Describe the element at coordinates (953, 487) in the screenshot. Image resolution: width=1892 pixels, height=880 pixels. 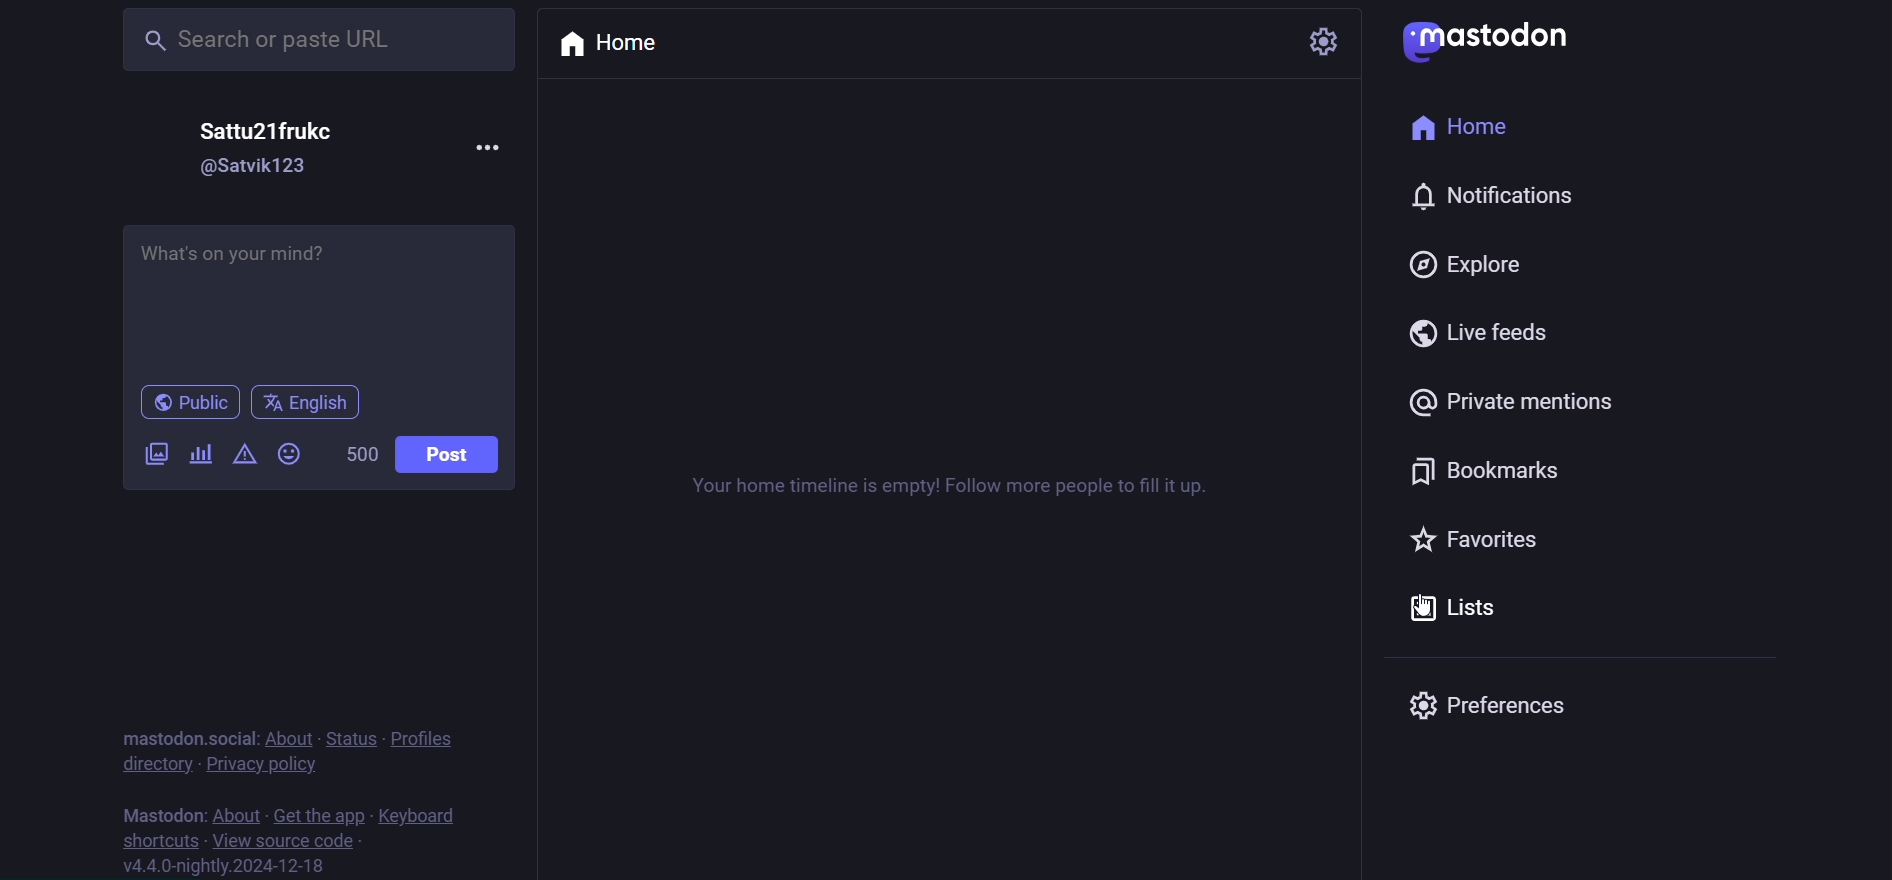
I see `instruction` at that location.